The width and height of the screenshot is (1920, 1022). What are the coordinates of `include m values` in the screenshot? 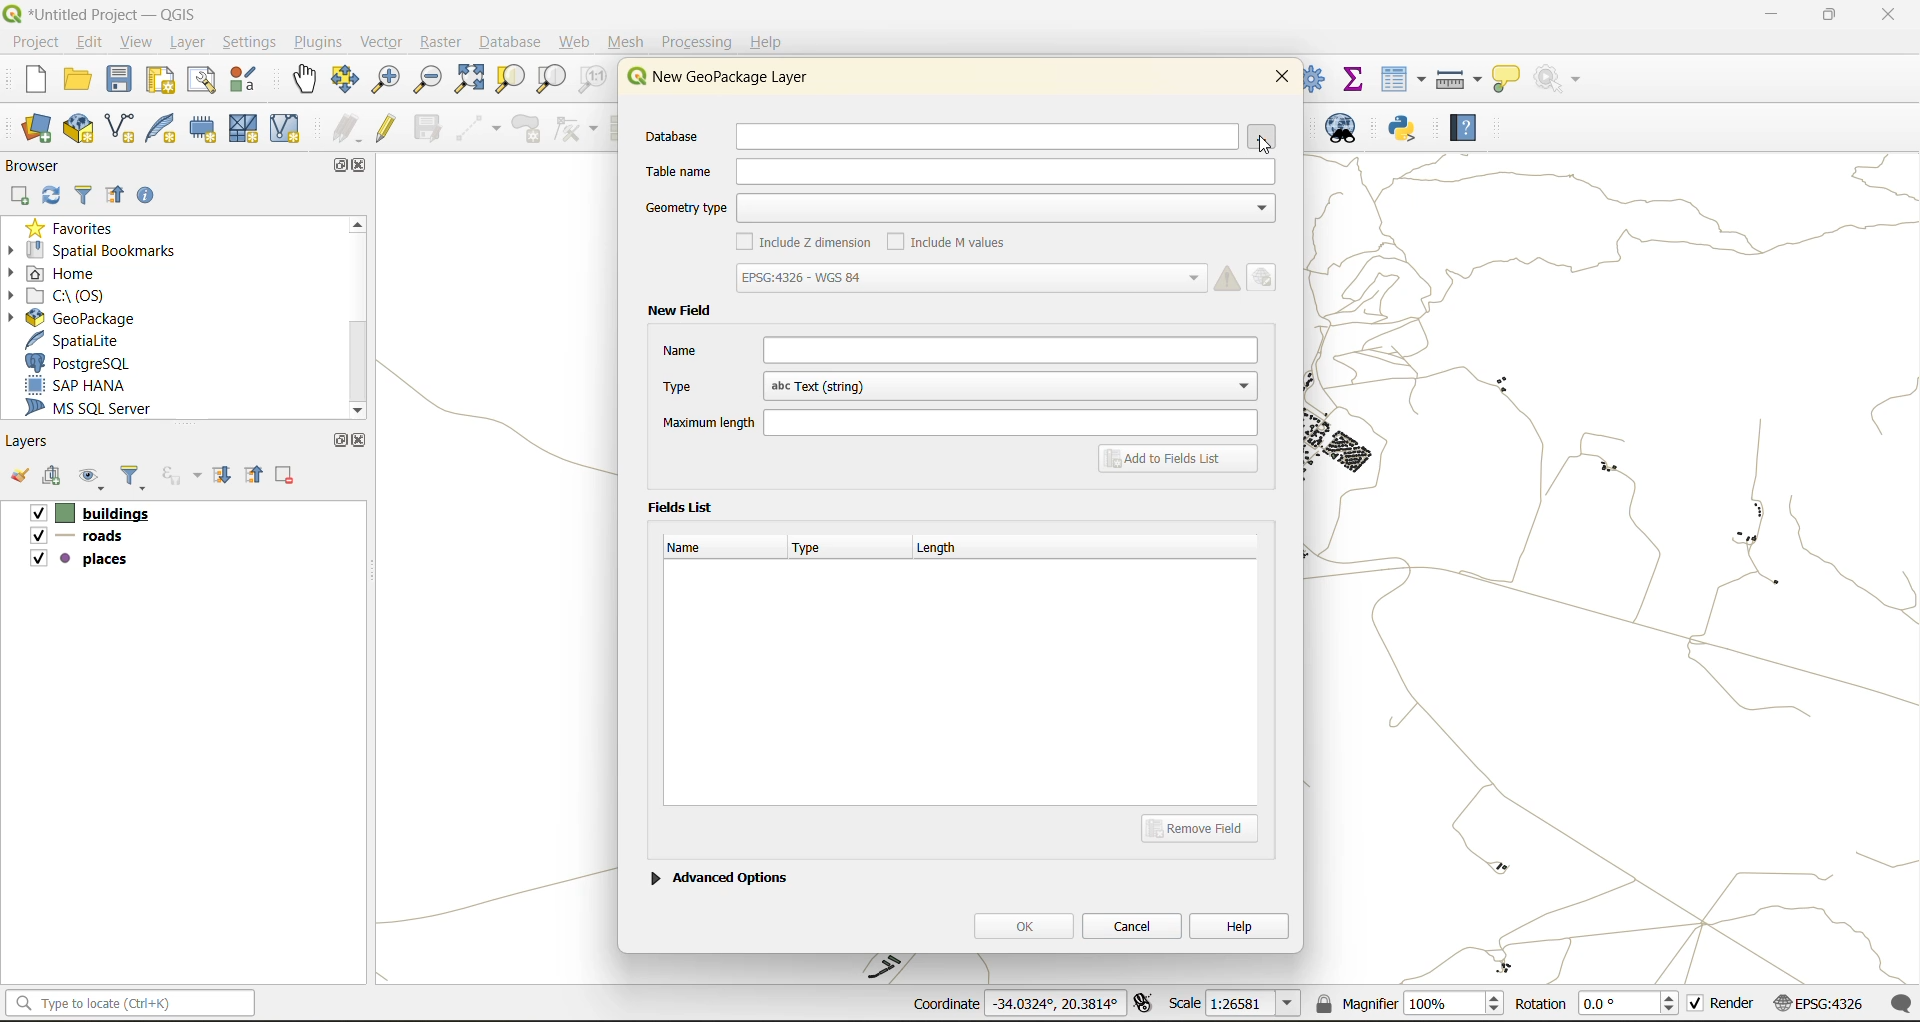 It's located at (952, 240).